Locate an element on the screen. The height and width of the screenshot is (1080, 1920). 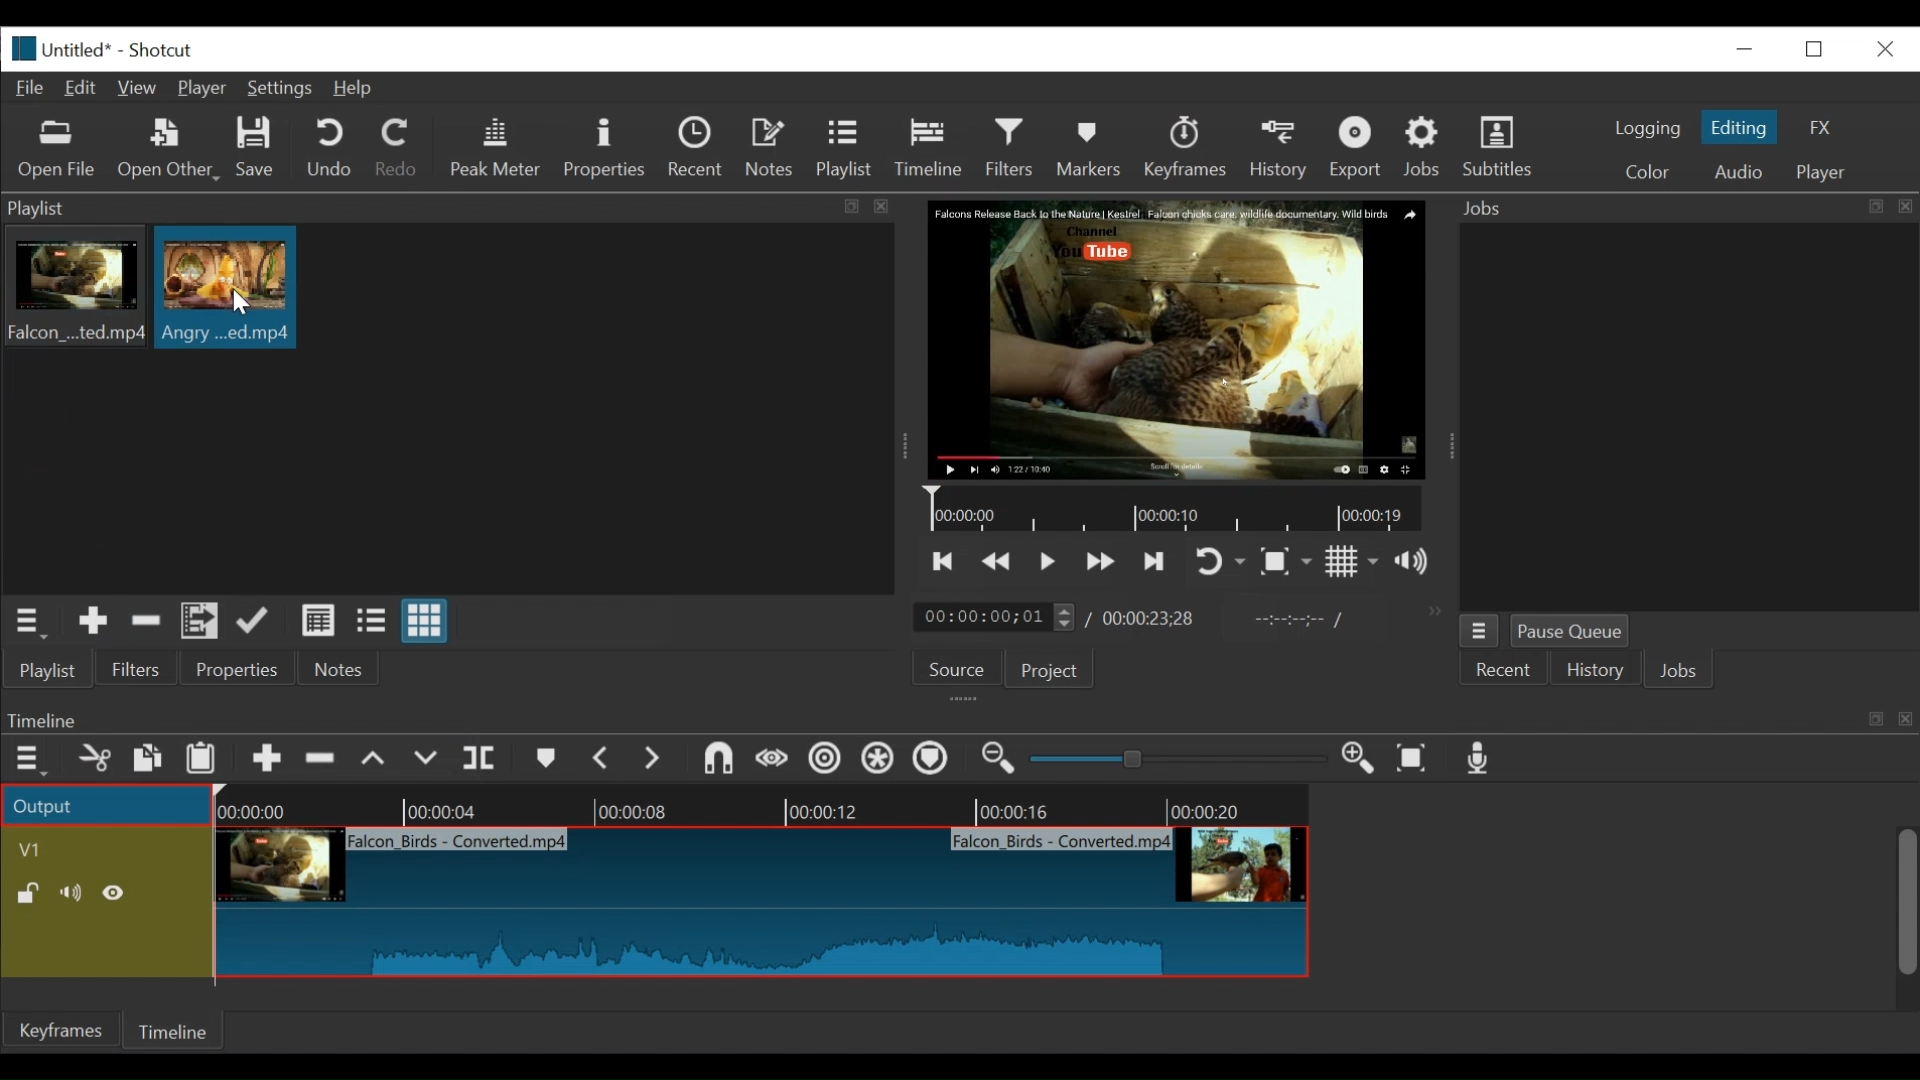
Timeline is located at coordinates (1179, 510).